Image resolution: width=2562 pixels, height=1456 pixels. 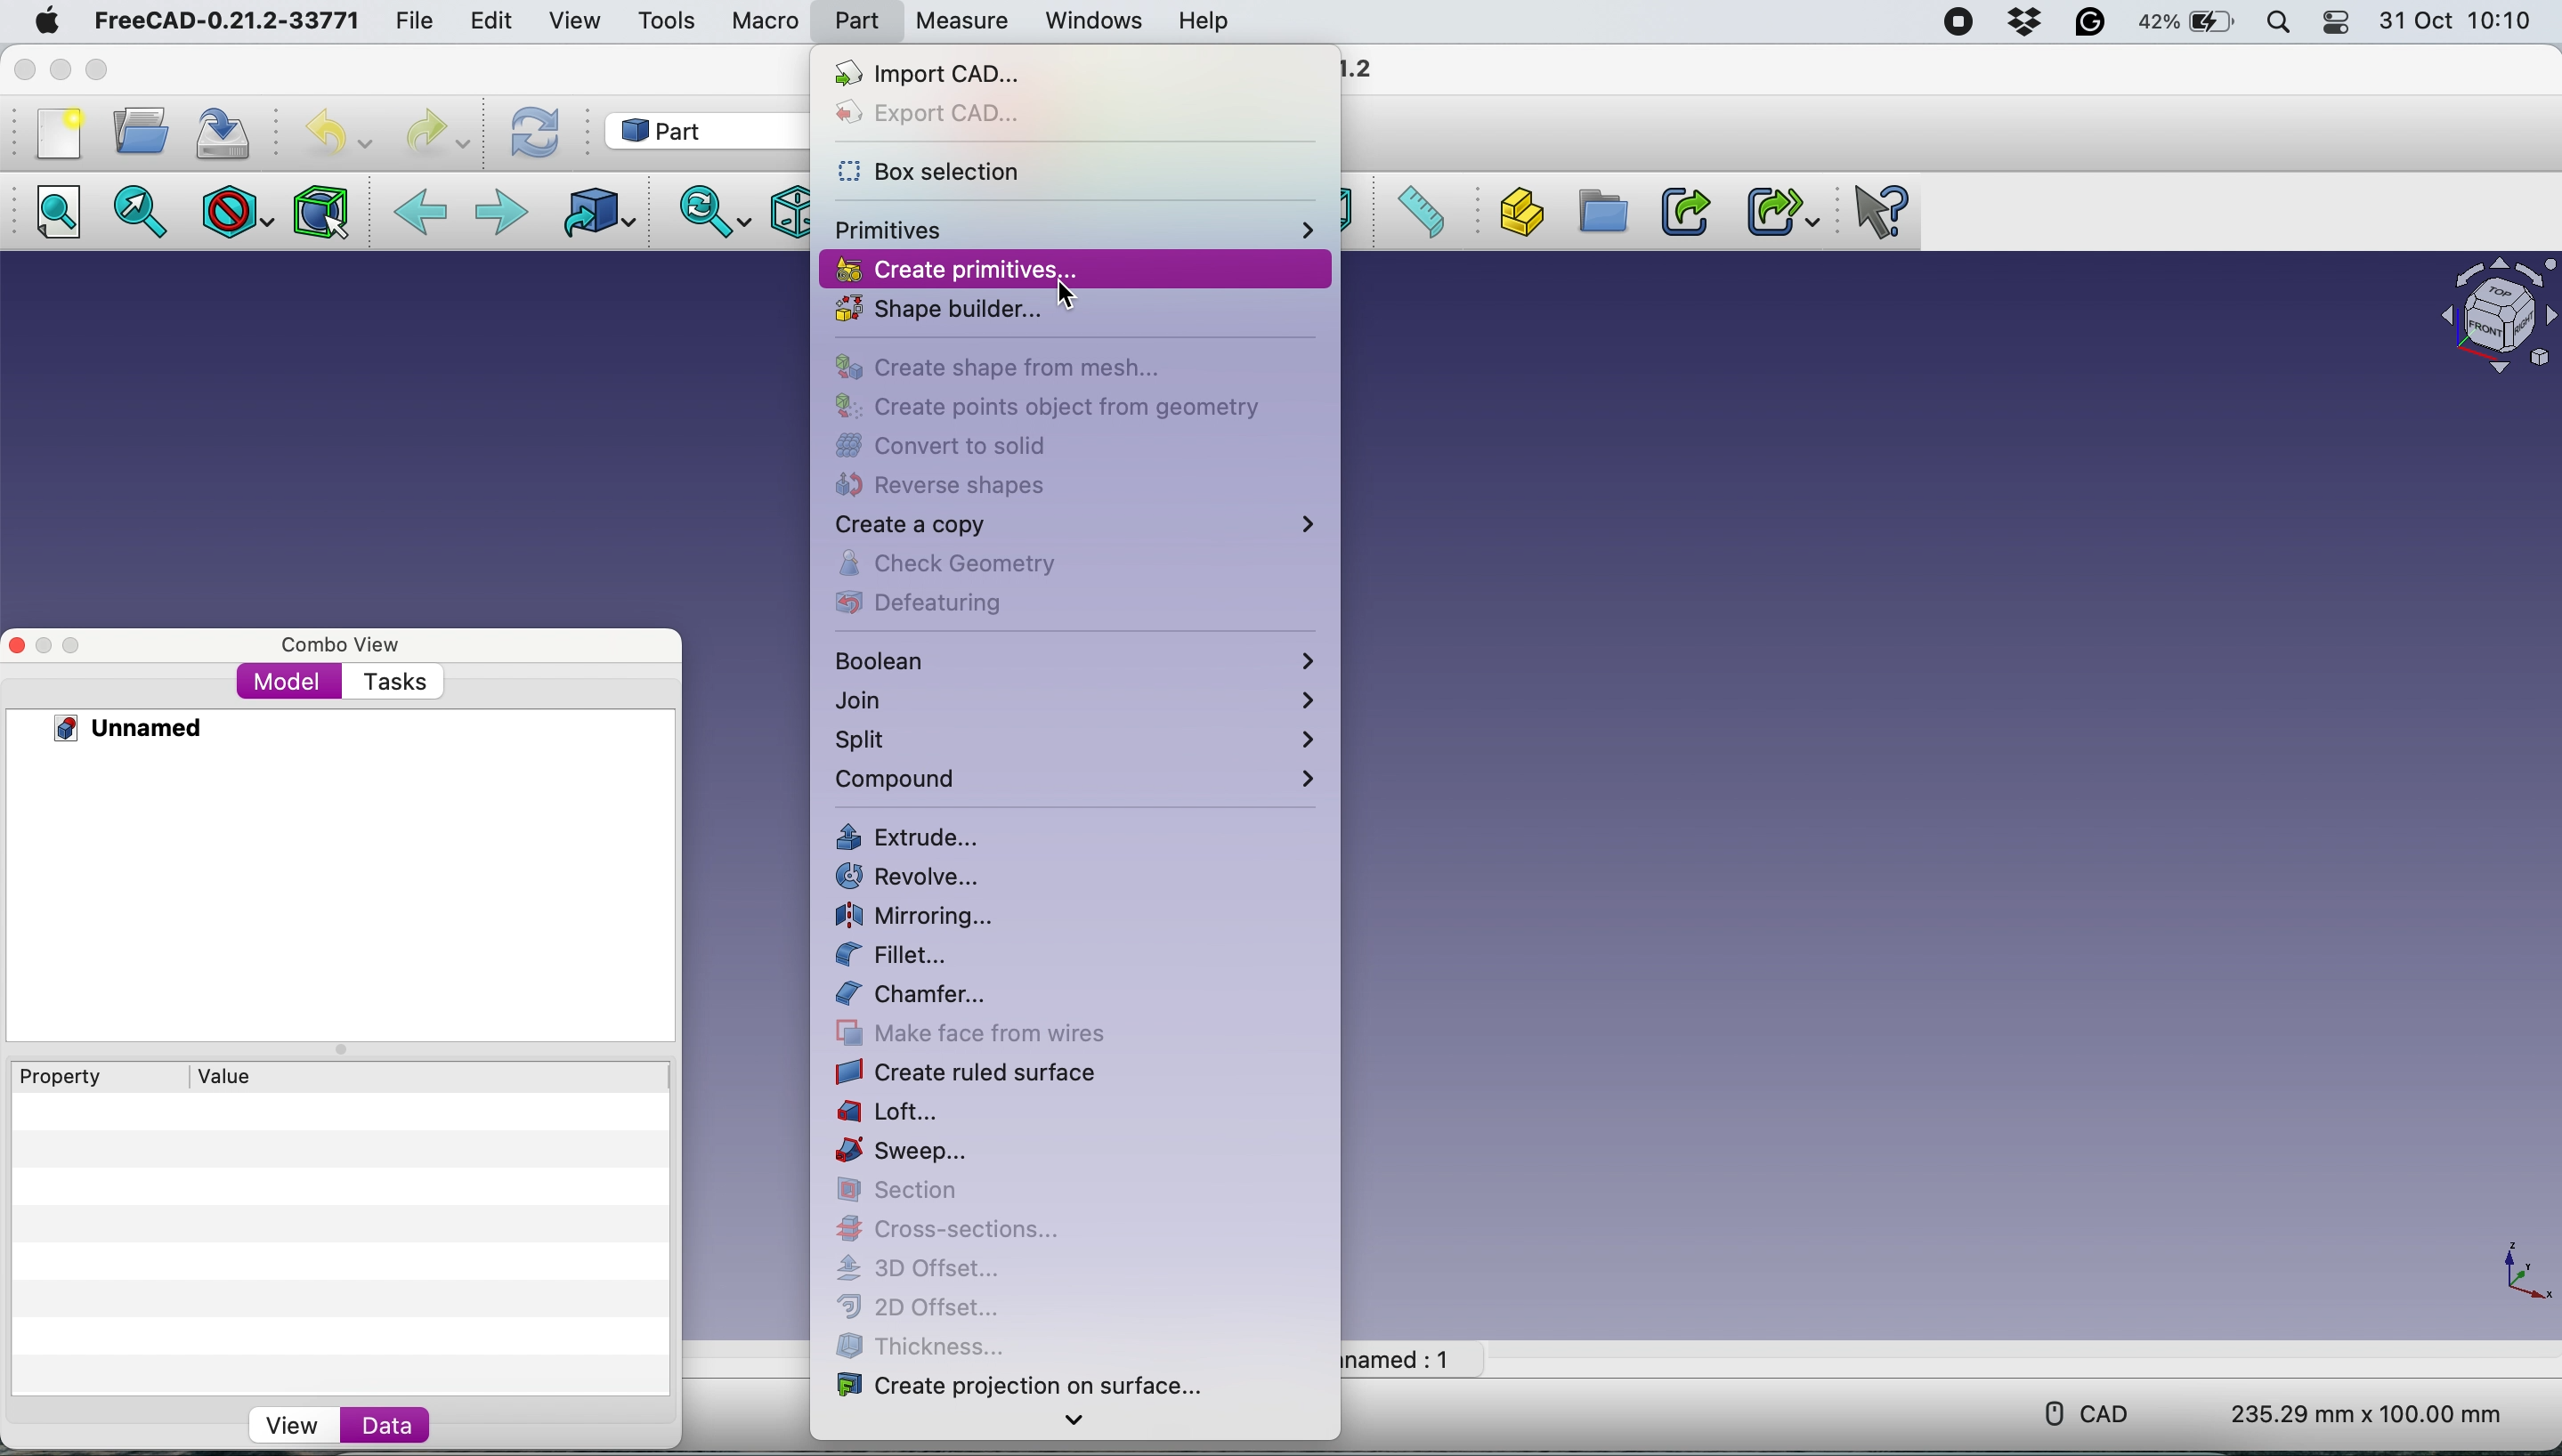 What do you see at coordinates (233, 212) in the screenshot?
I see `Draw style` at bounding box center [233, 212].